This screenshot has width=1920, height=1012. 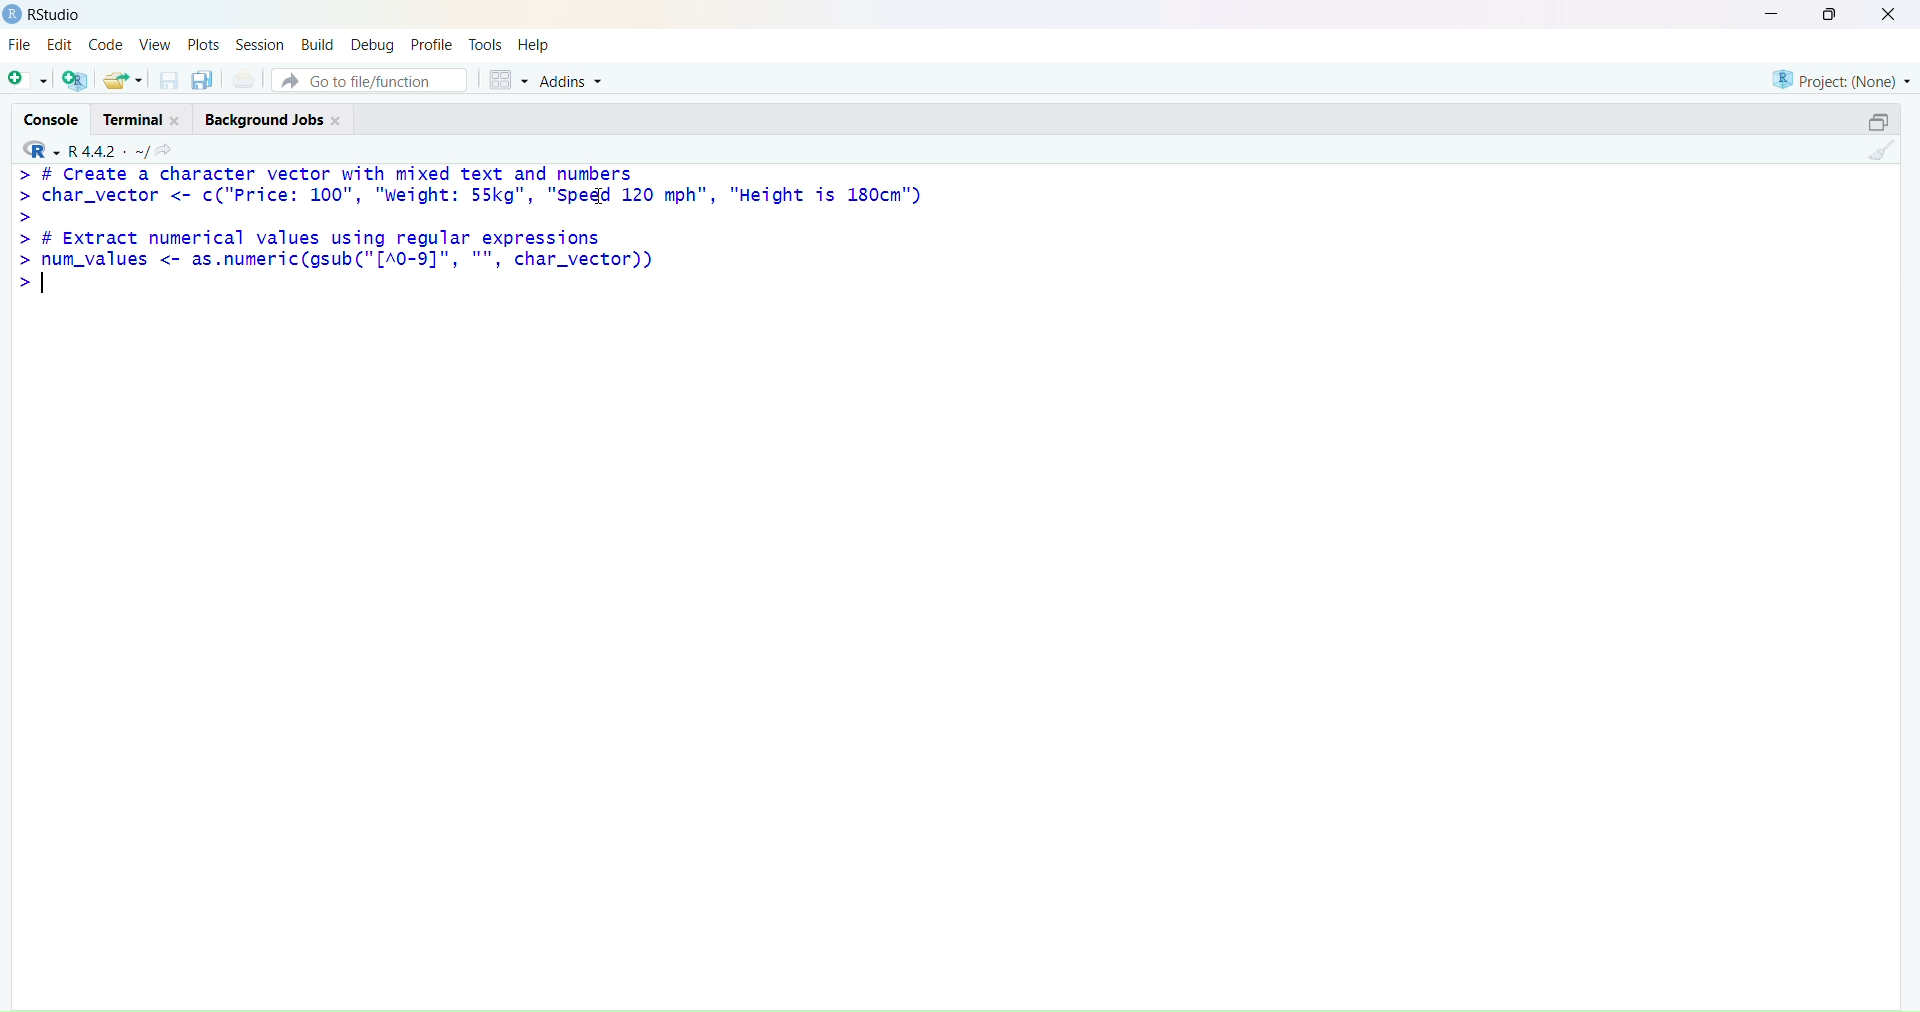 I want to click on terminal, so click(x=134, y=119).